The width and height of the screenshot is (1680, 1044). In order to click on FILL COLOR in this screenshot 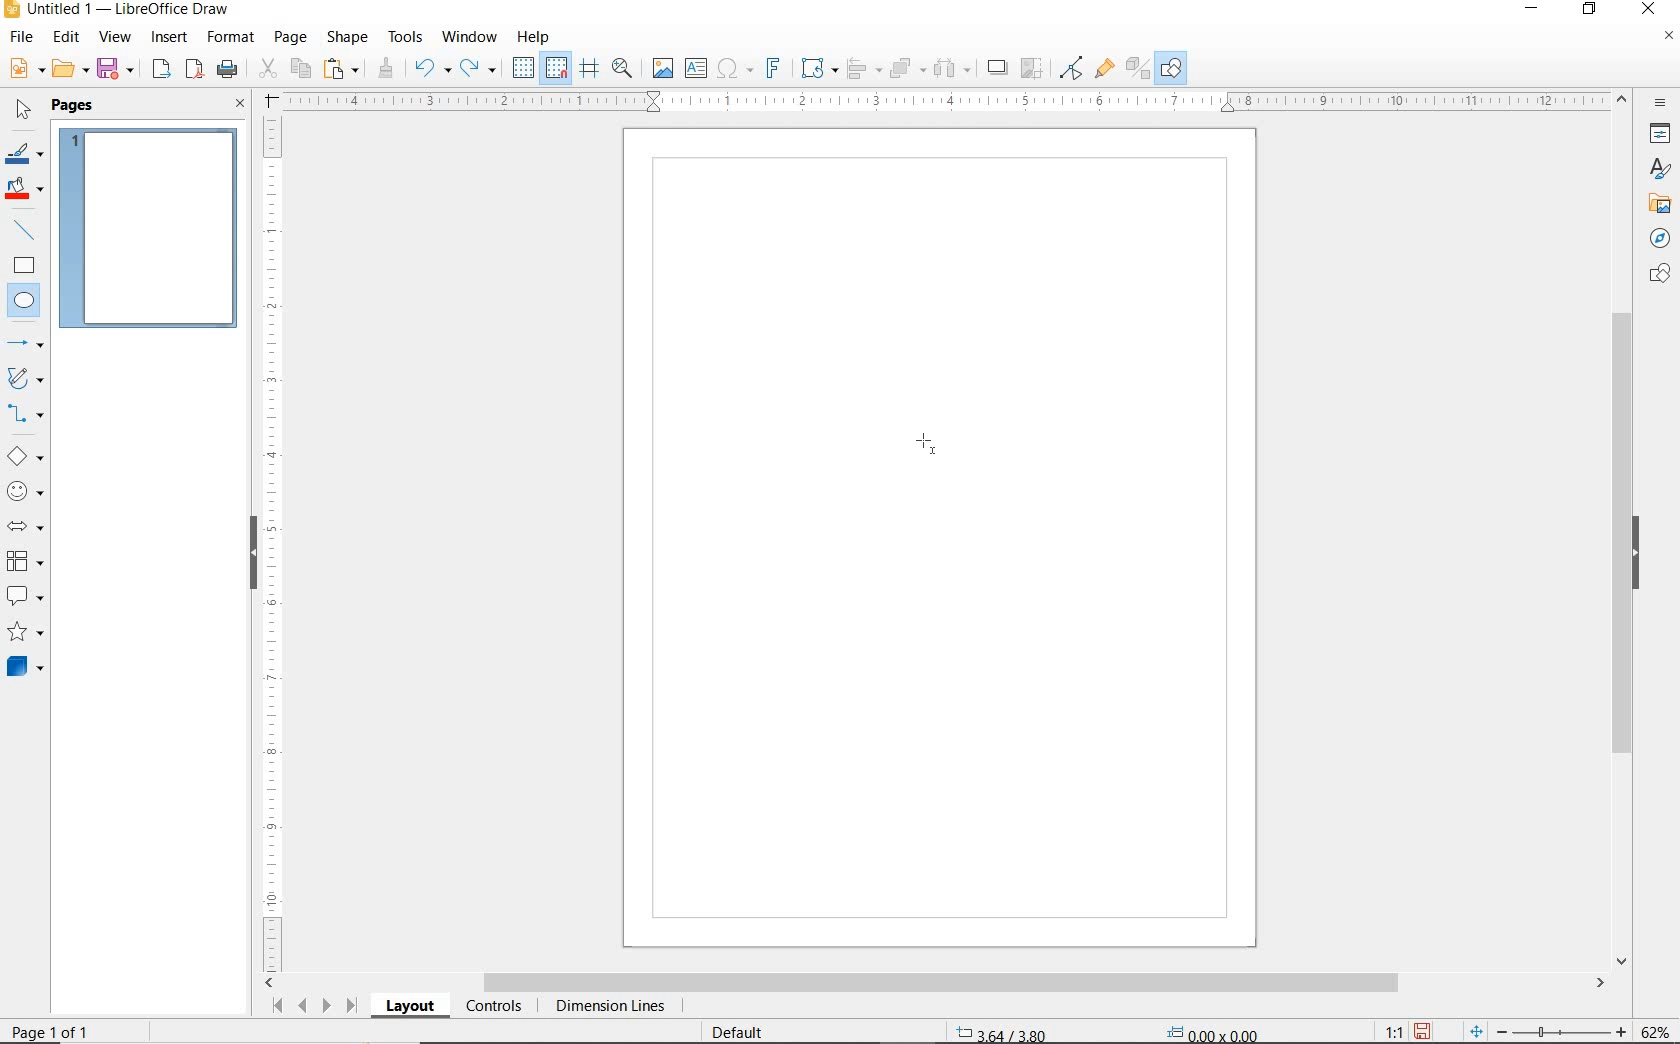, I will do `click(26, 190)`.